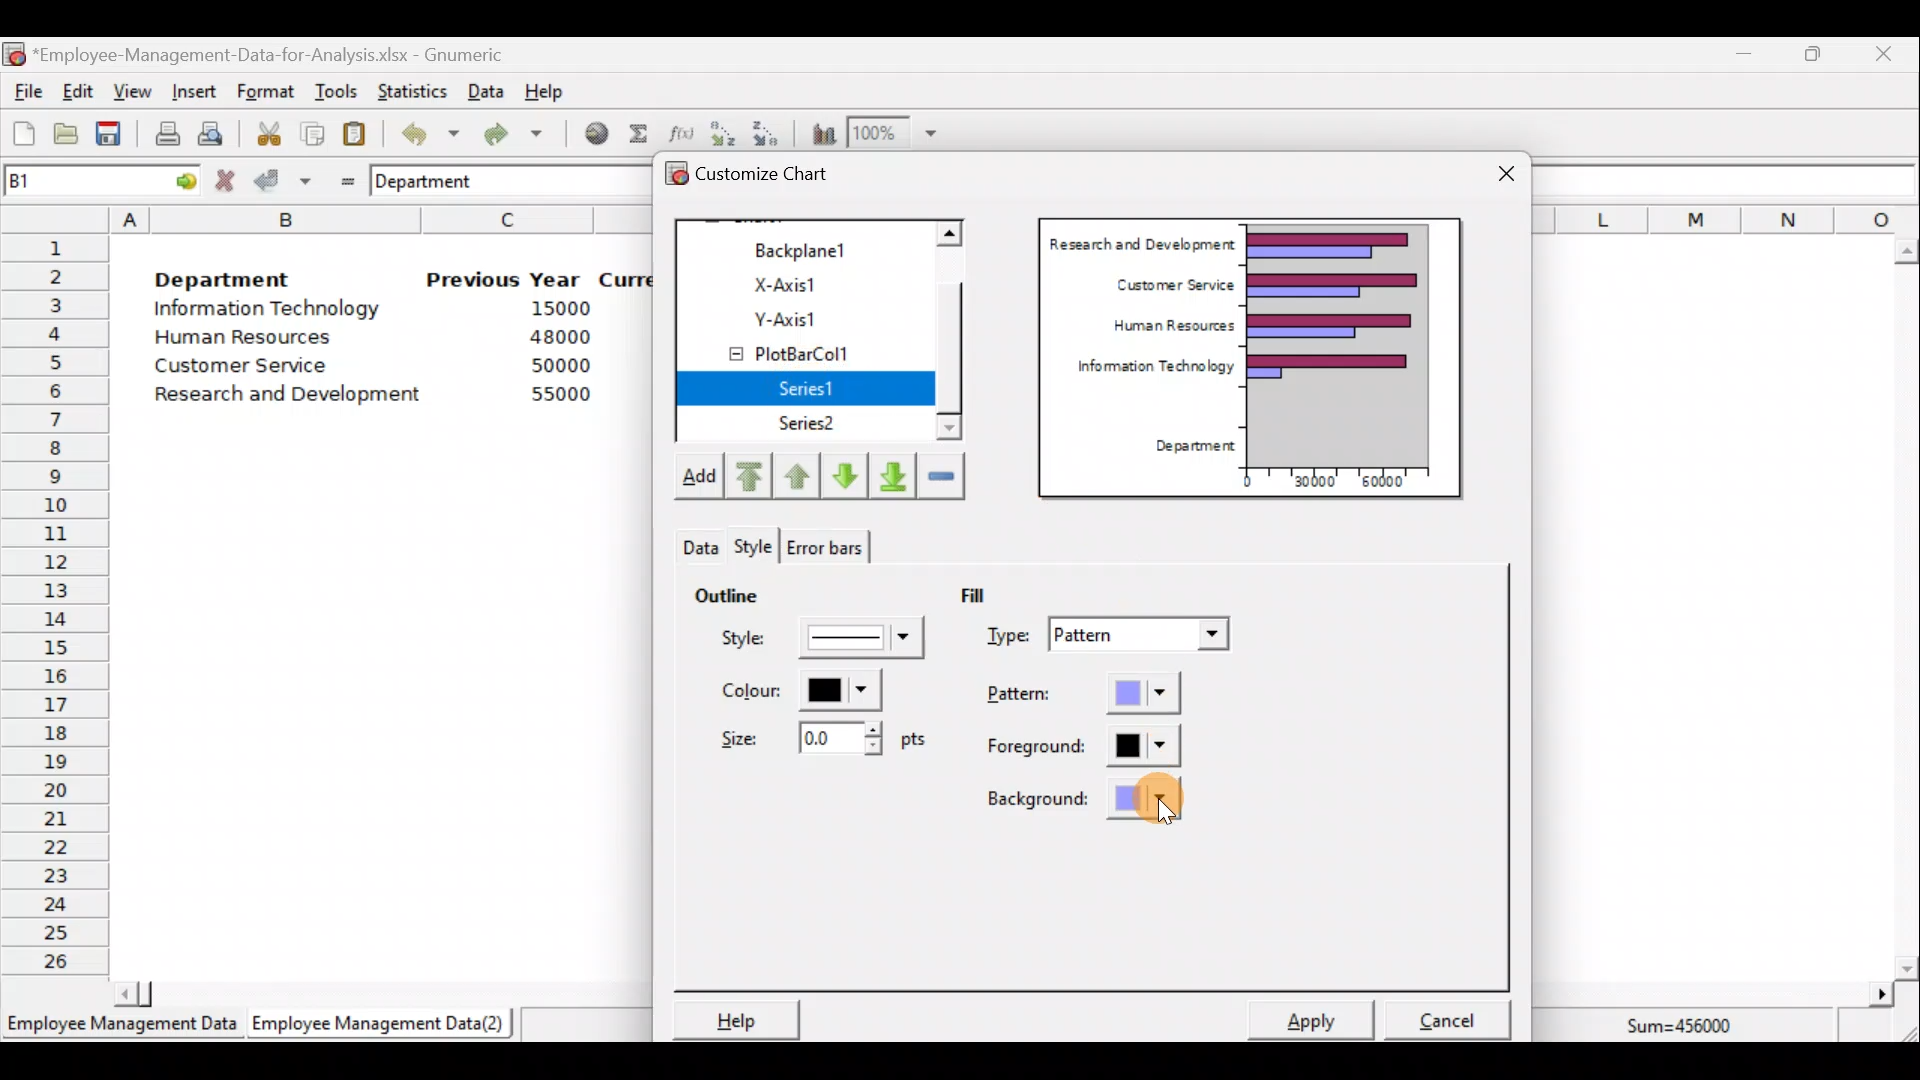 The image size is (1920, 1080). I want to click on Pattern, so click(1102, 695).